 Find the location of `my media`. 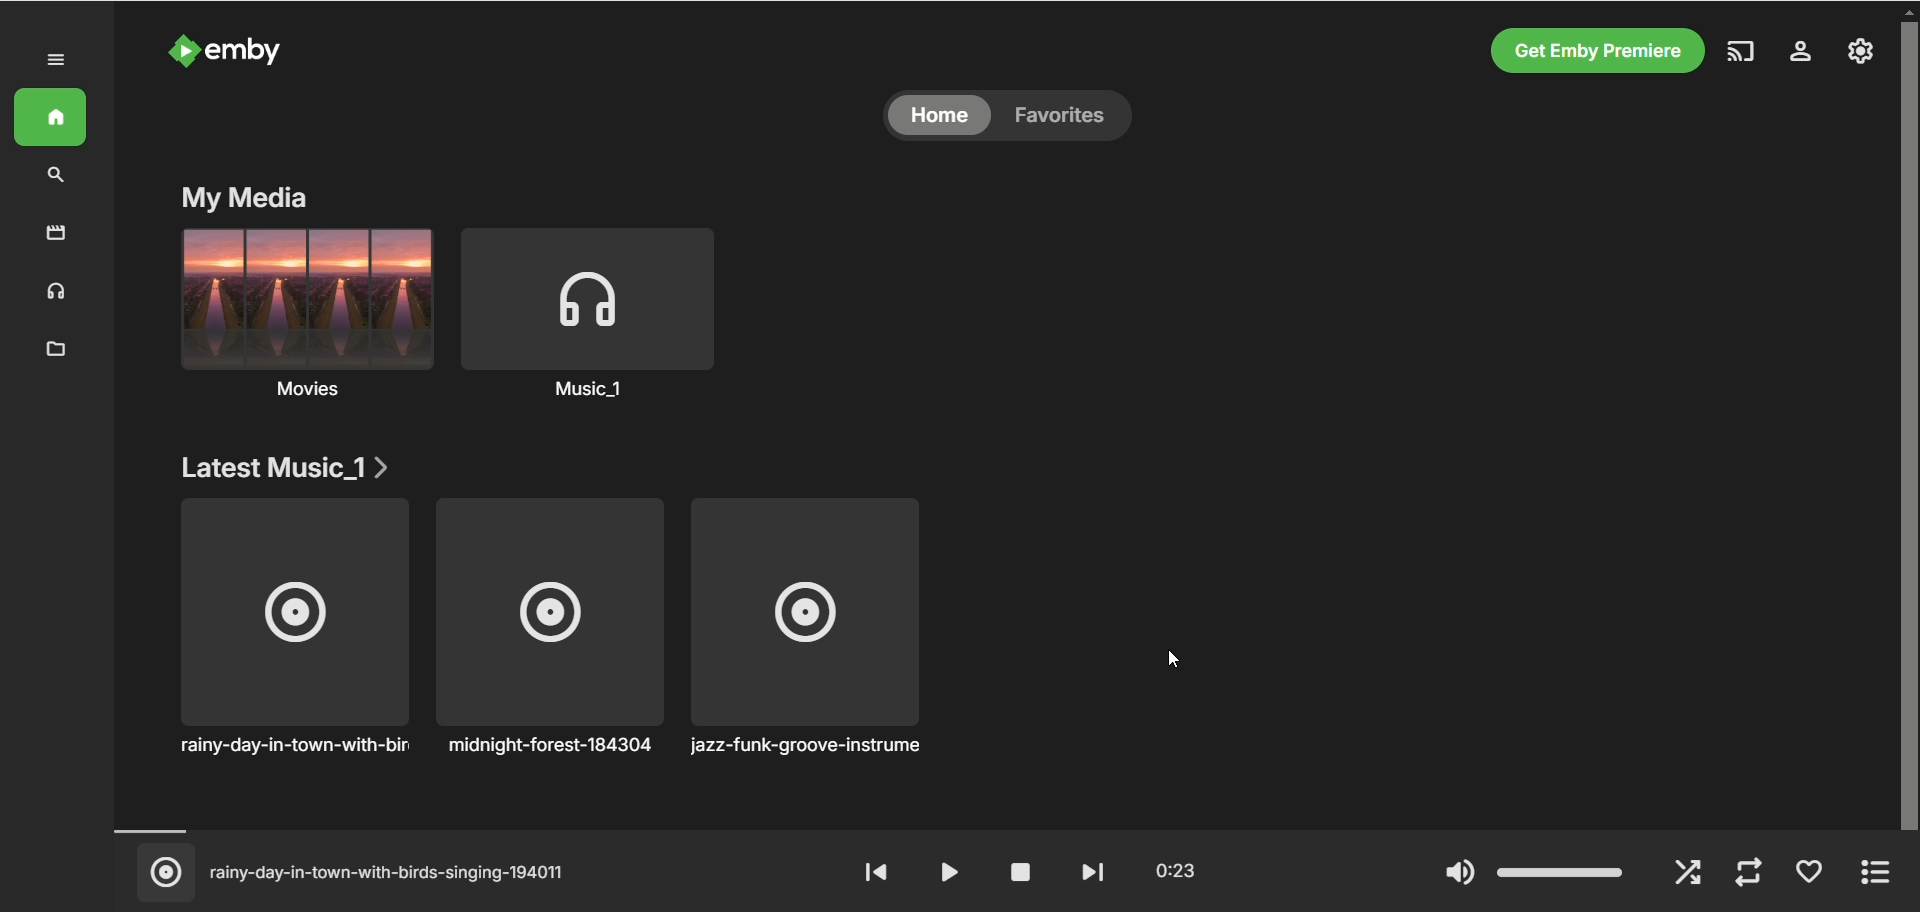

my media is located at coordinates (238, 199).